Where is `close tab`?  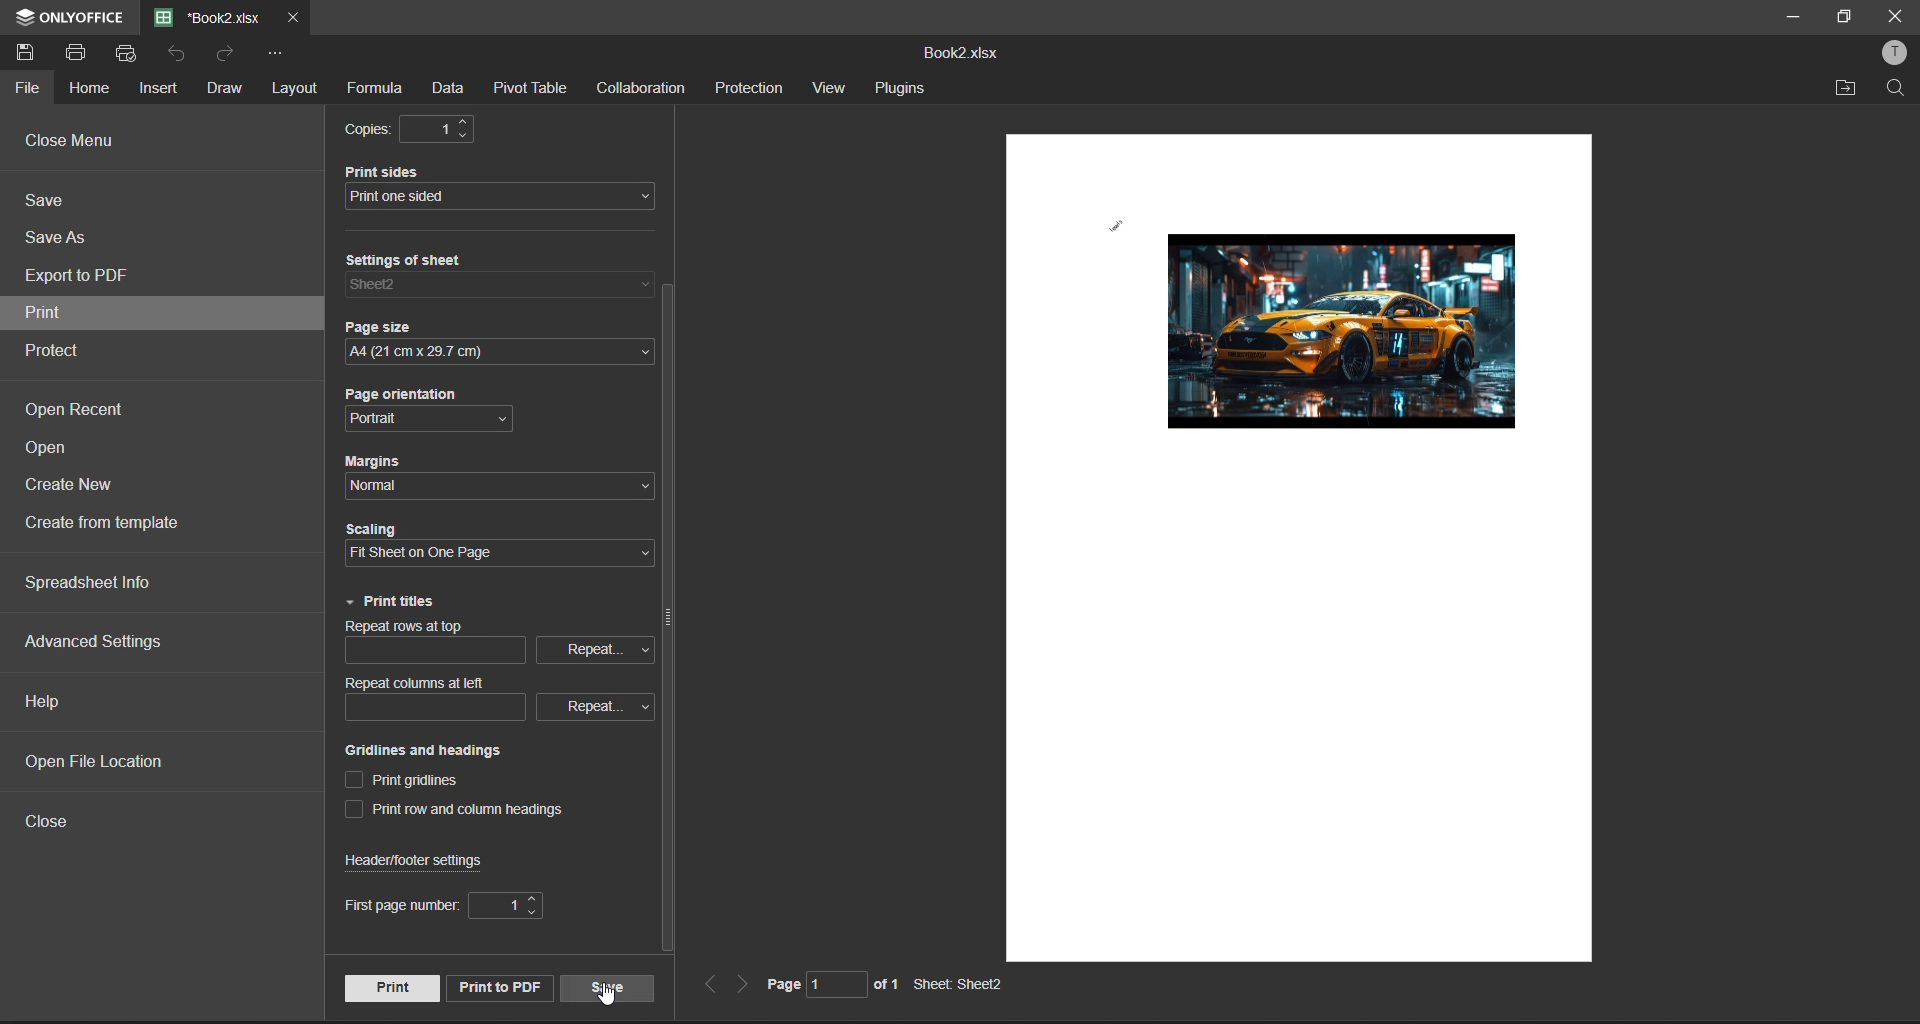 close tab is located at coordinates (290, 16).